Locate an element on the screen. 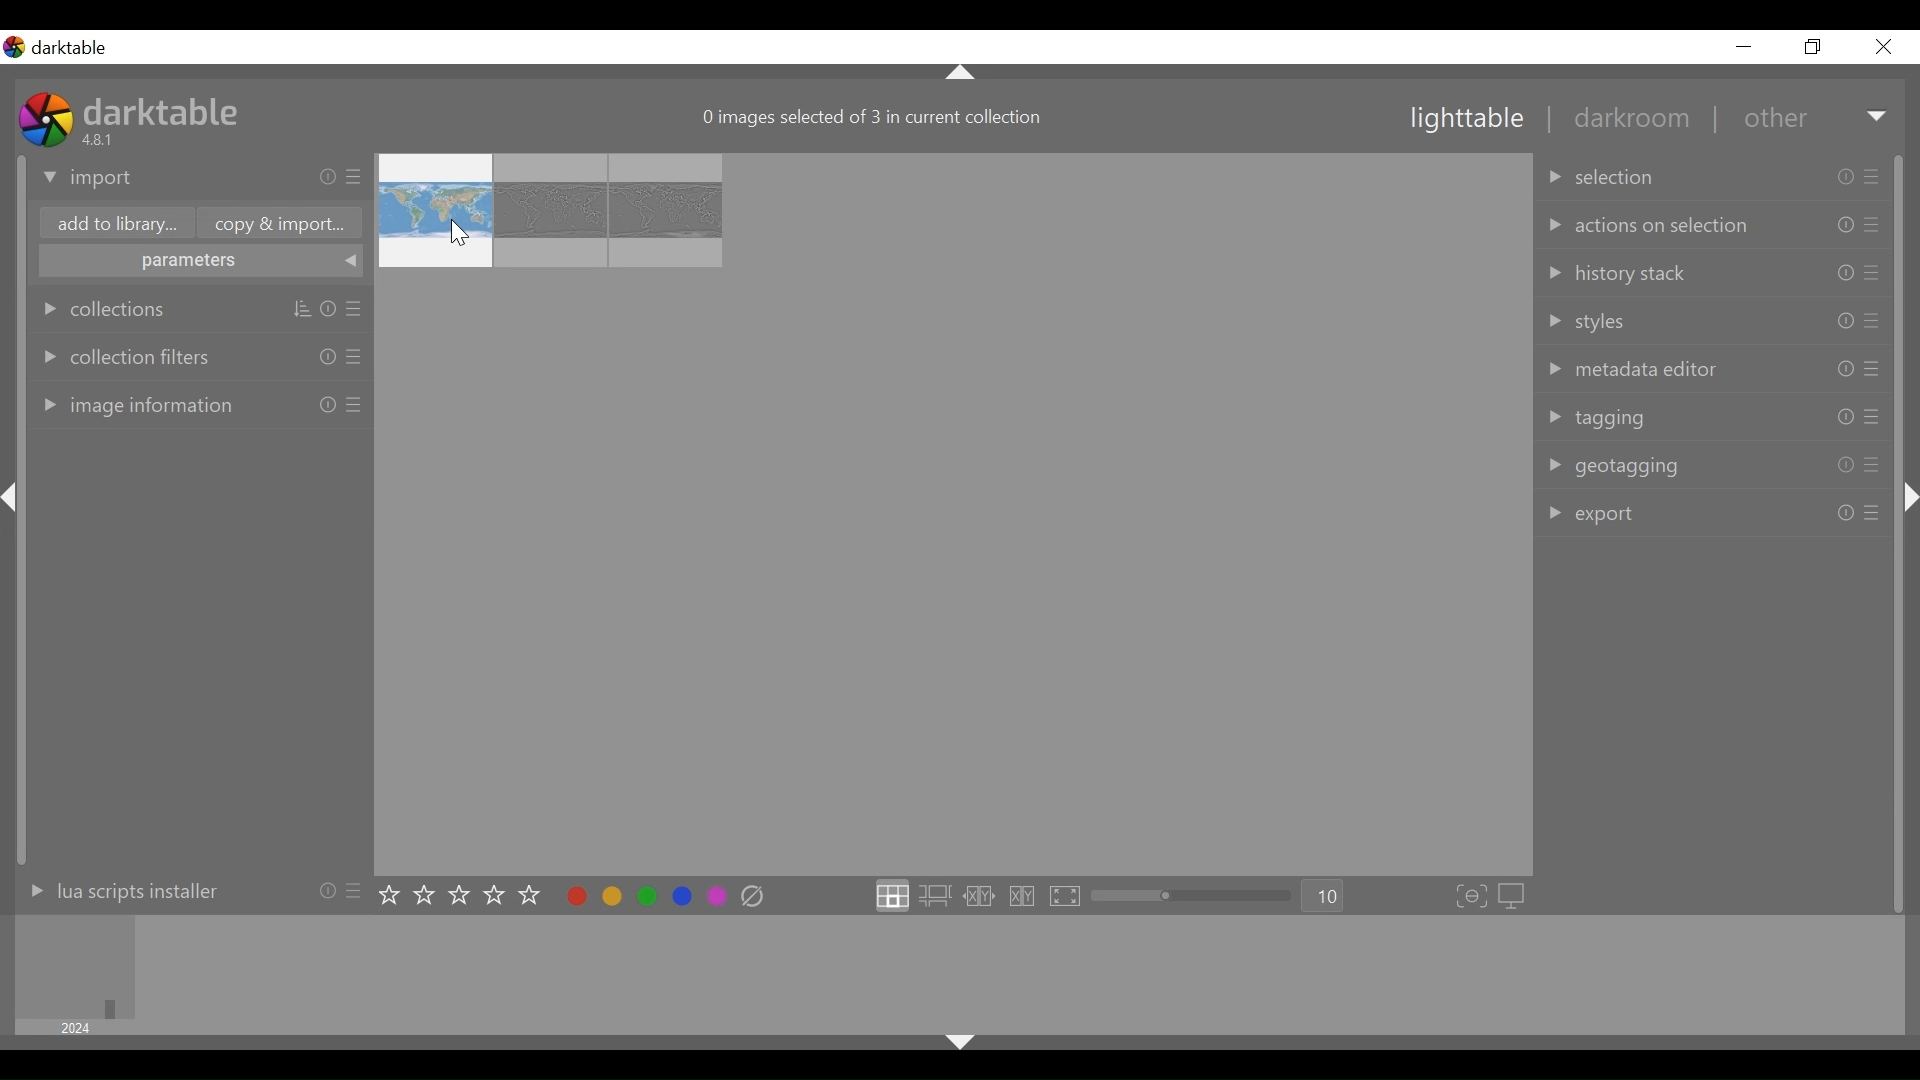 The width and height of the screenshot is (1920, 1080). Add to library is located at coordinates (111, 223).